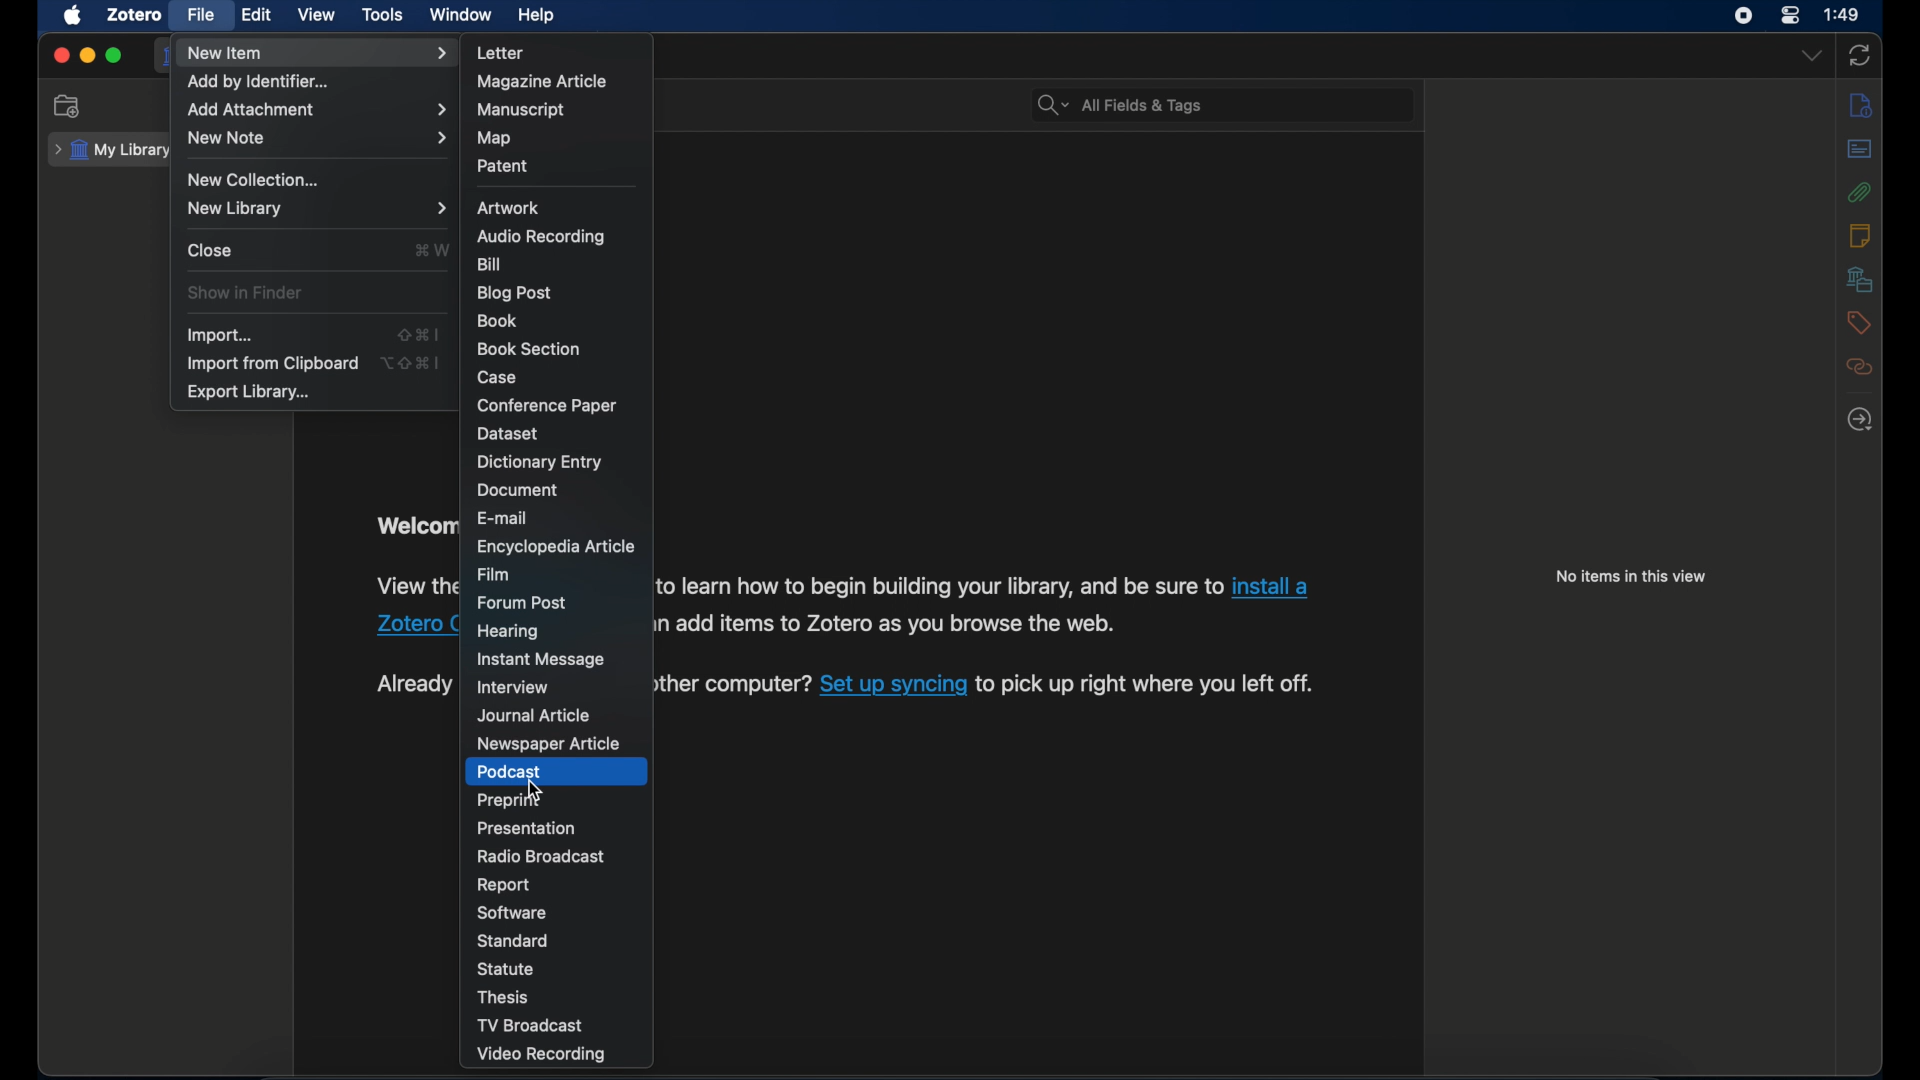  I want to click on to learn how to begin building your library, and be sure to, so click(939, 586).